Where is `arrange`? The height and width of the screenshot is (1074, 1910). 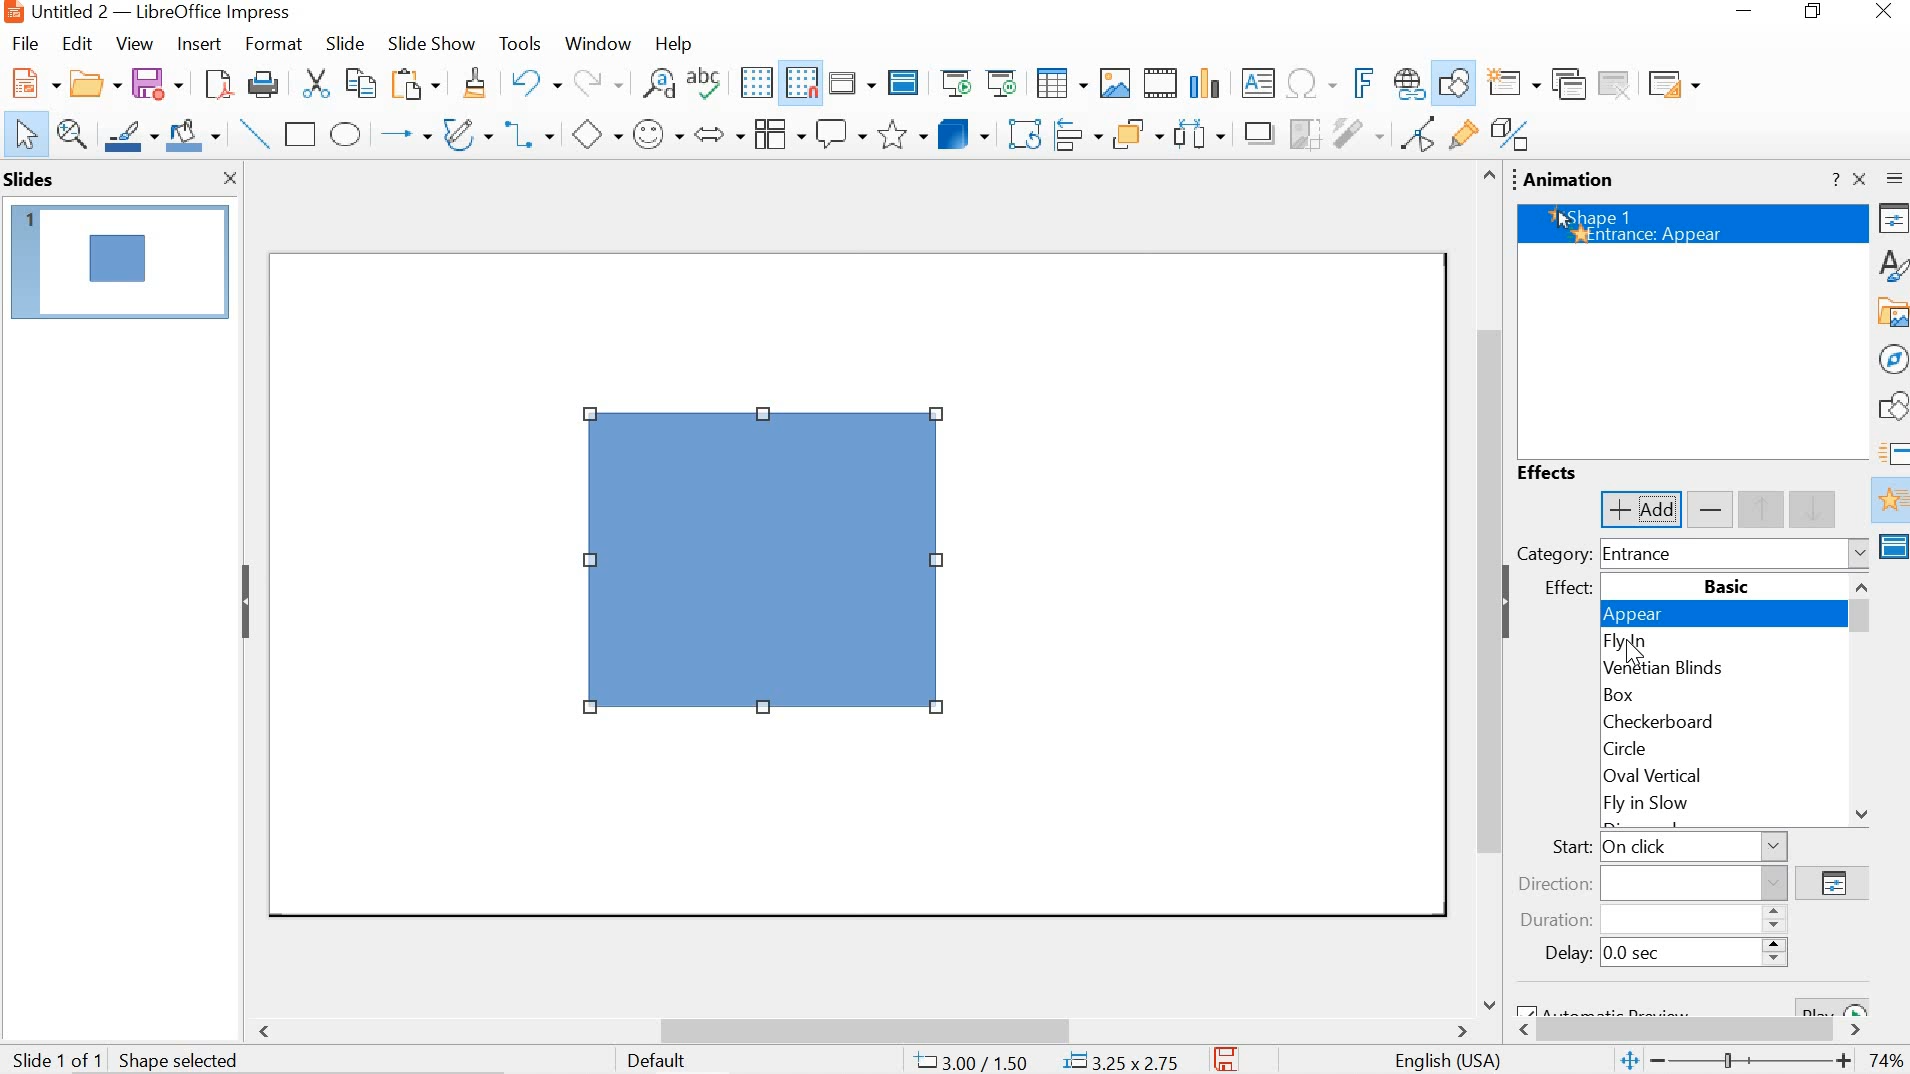
arrange is located at coordinates (1141, 131).